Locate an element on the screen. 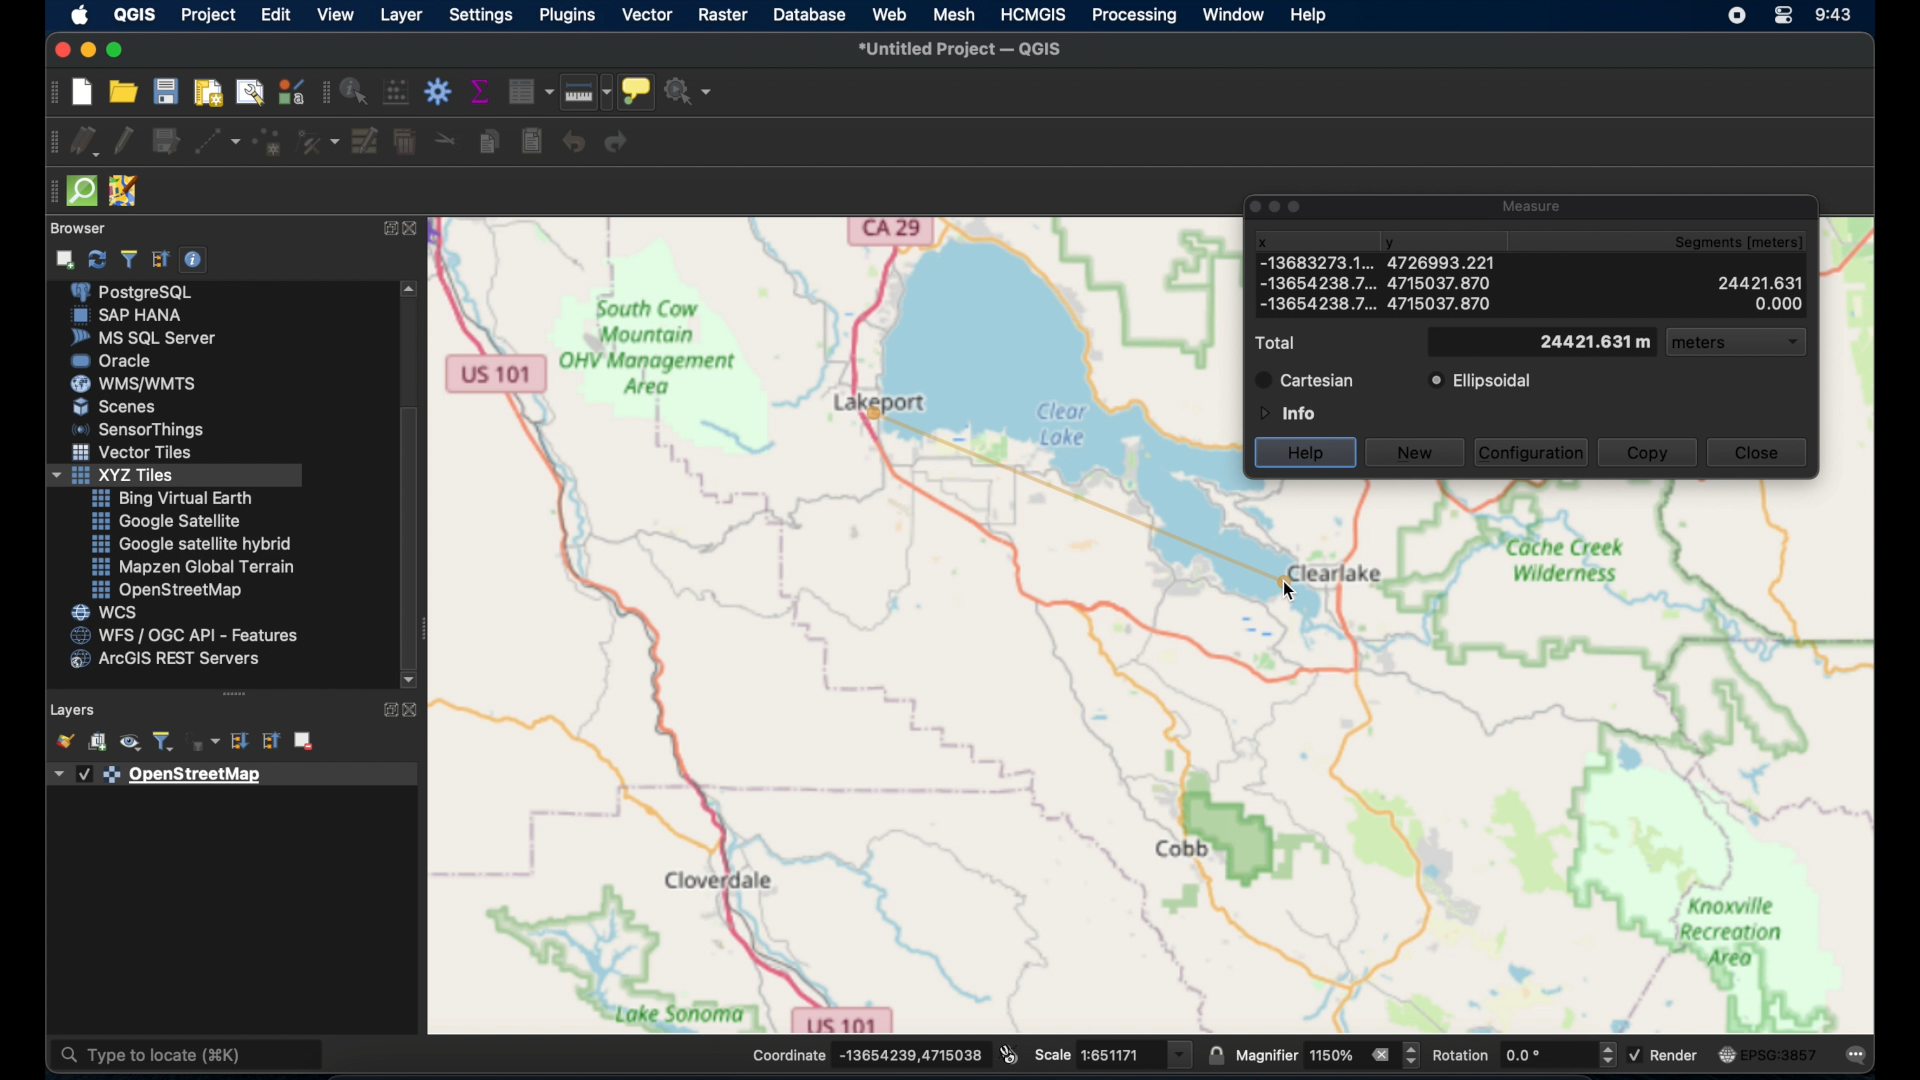 This screenshot has height=1080, width=1920. window is located at coordinates (1235, 15).